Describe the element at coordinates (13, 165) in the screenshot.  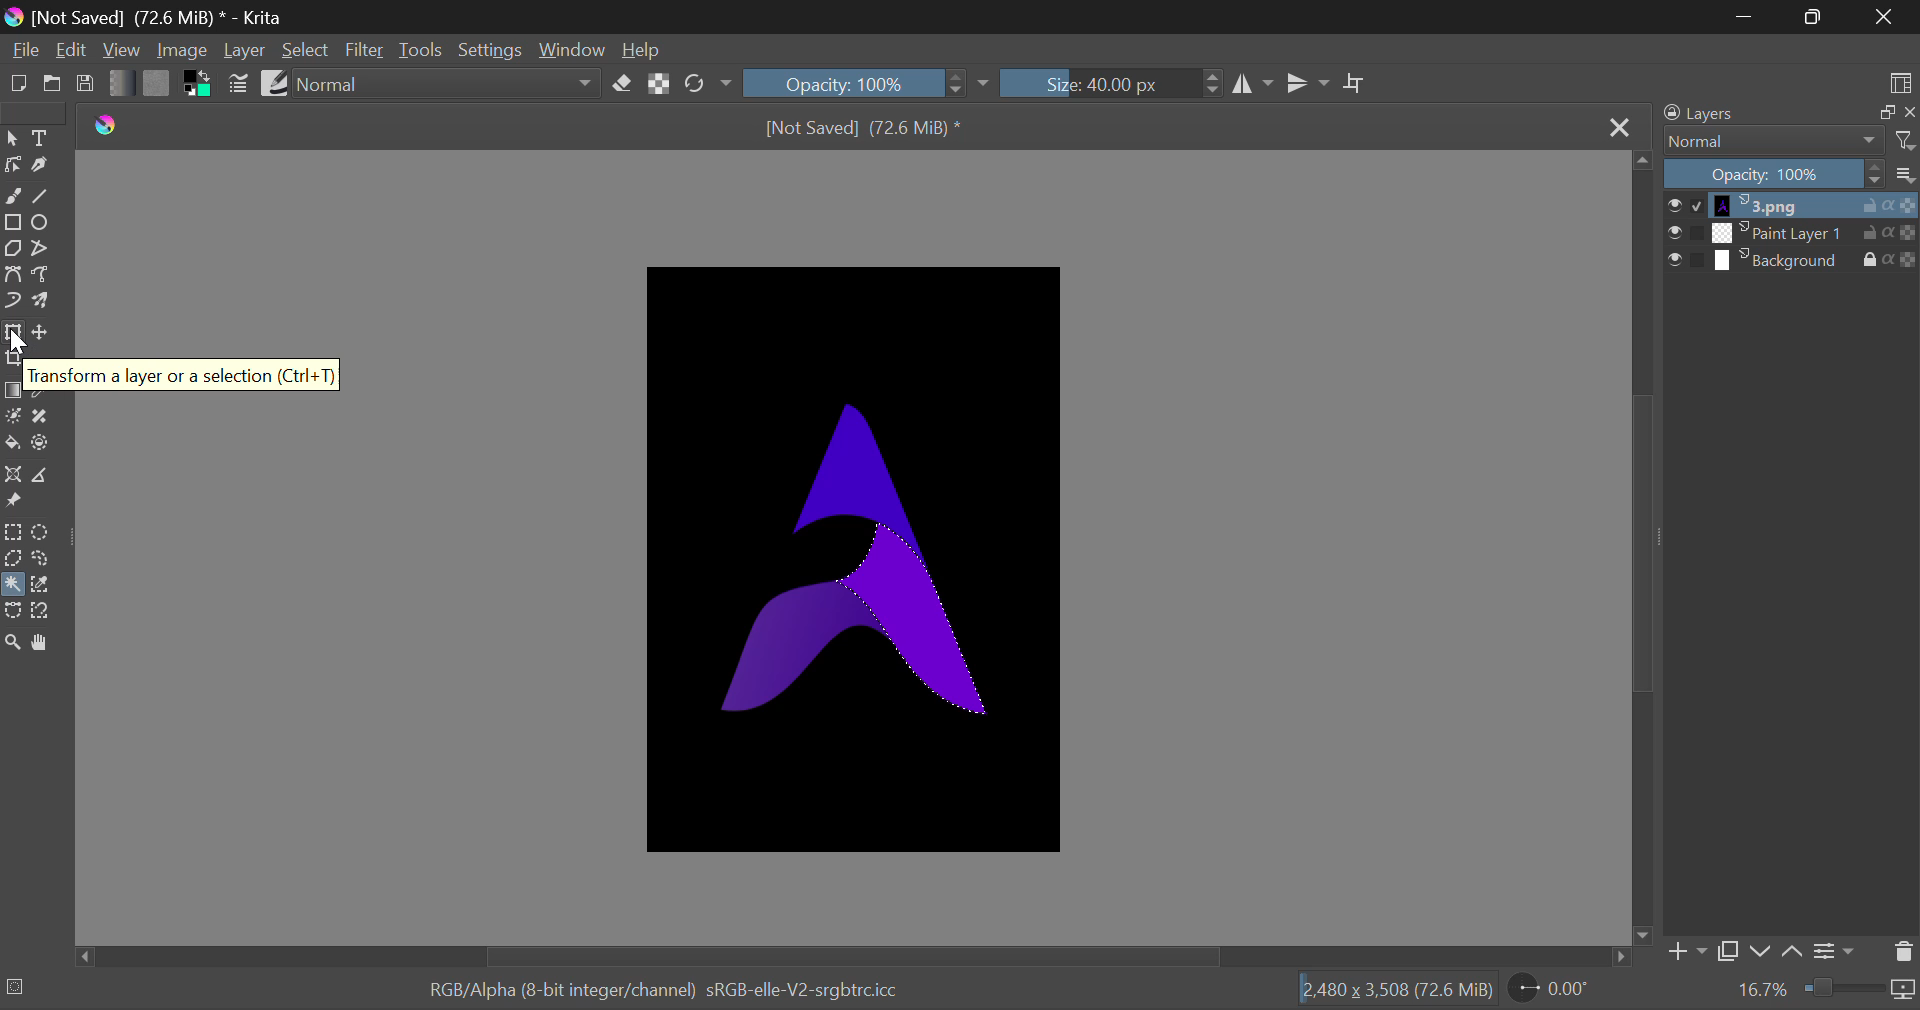
I see `Edit Shape` at that location.